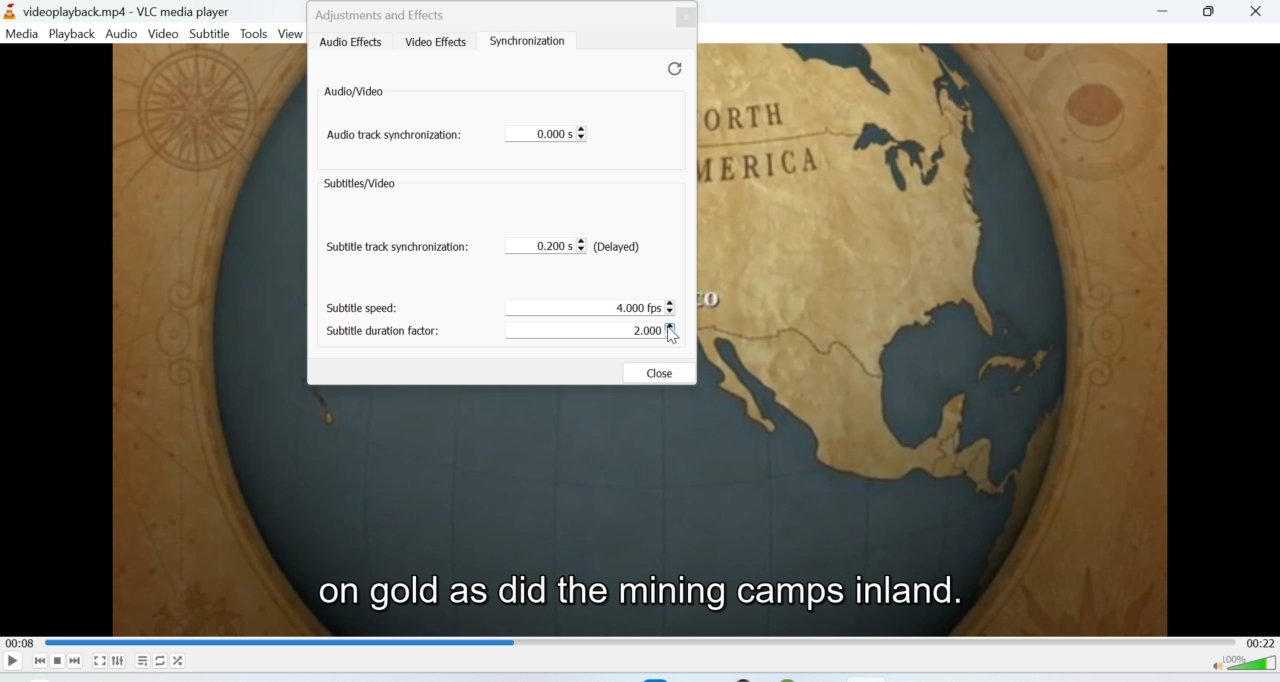 The width and height of the screenshot is (1280, 682). I want to click on Minimise, so click(1163, 12).